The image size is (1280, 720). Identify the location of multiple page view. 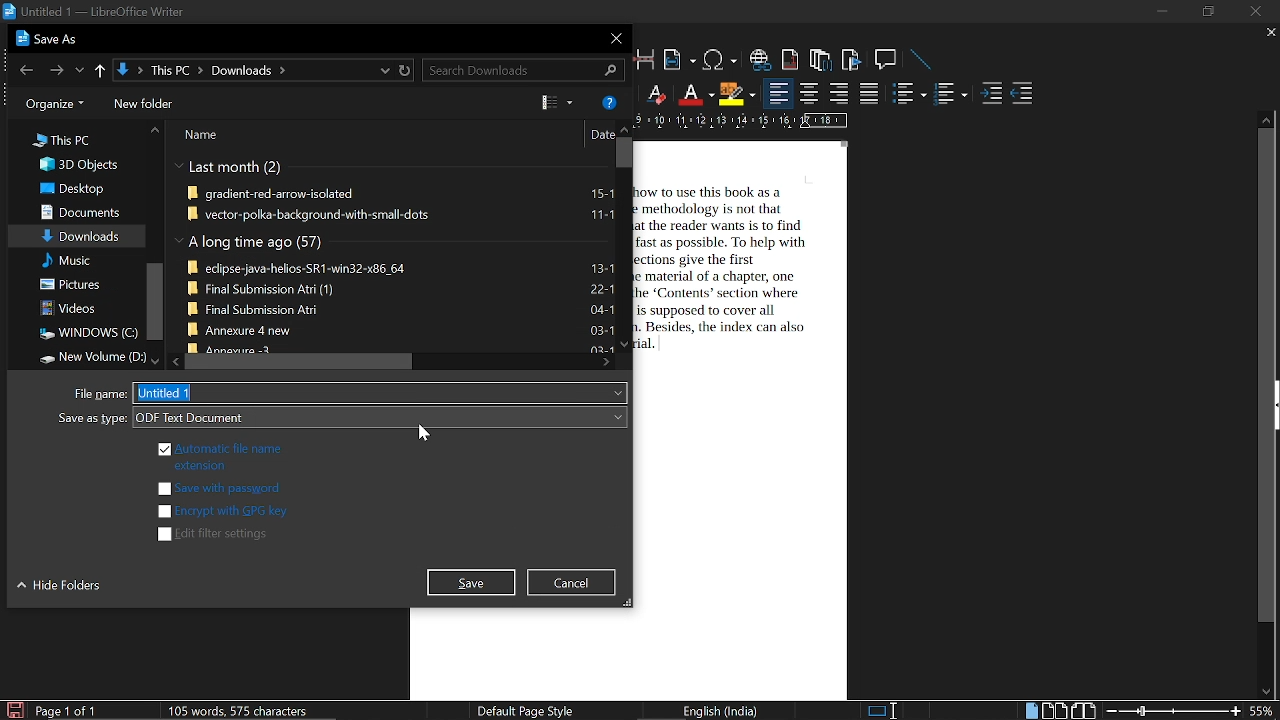
(1054, 711).